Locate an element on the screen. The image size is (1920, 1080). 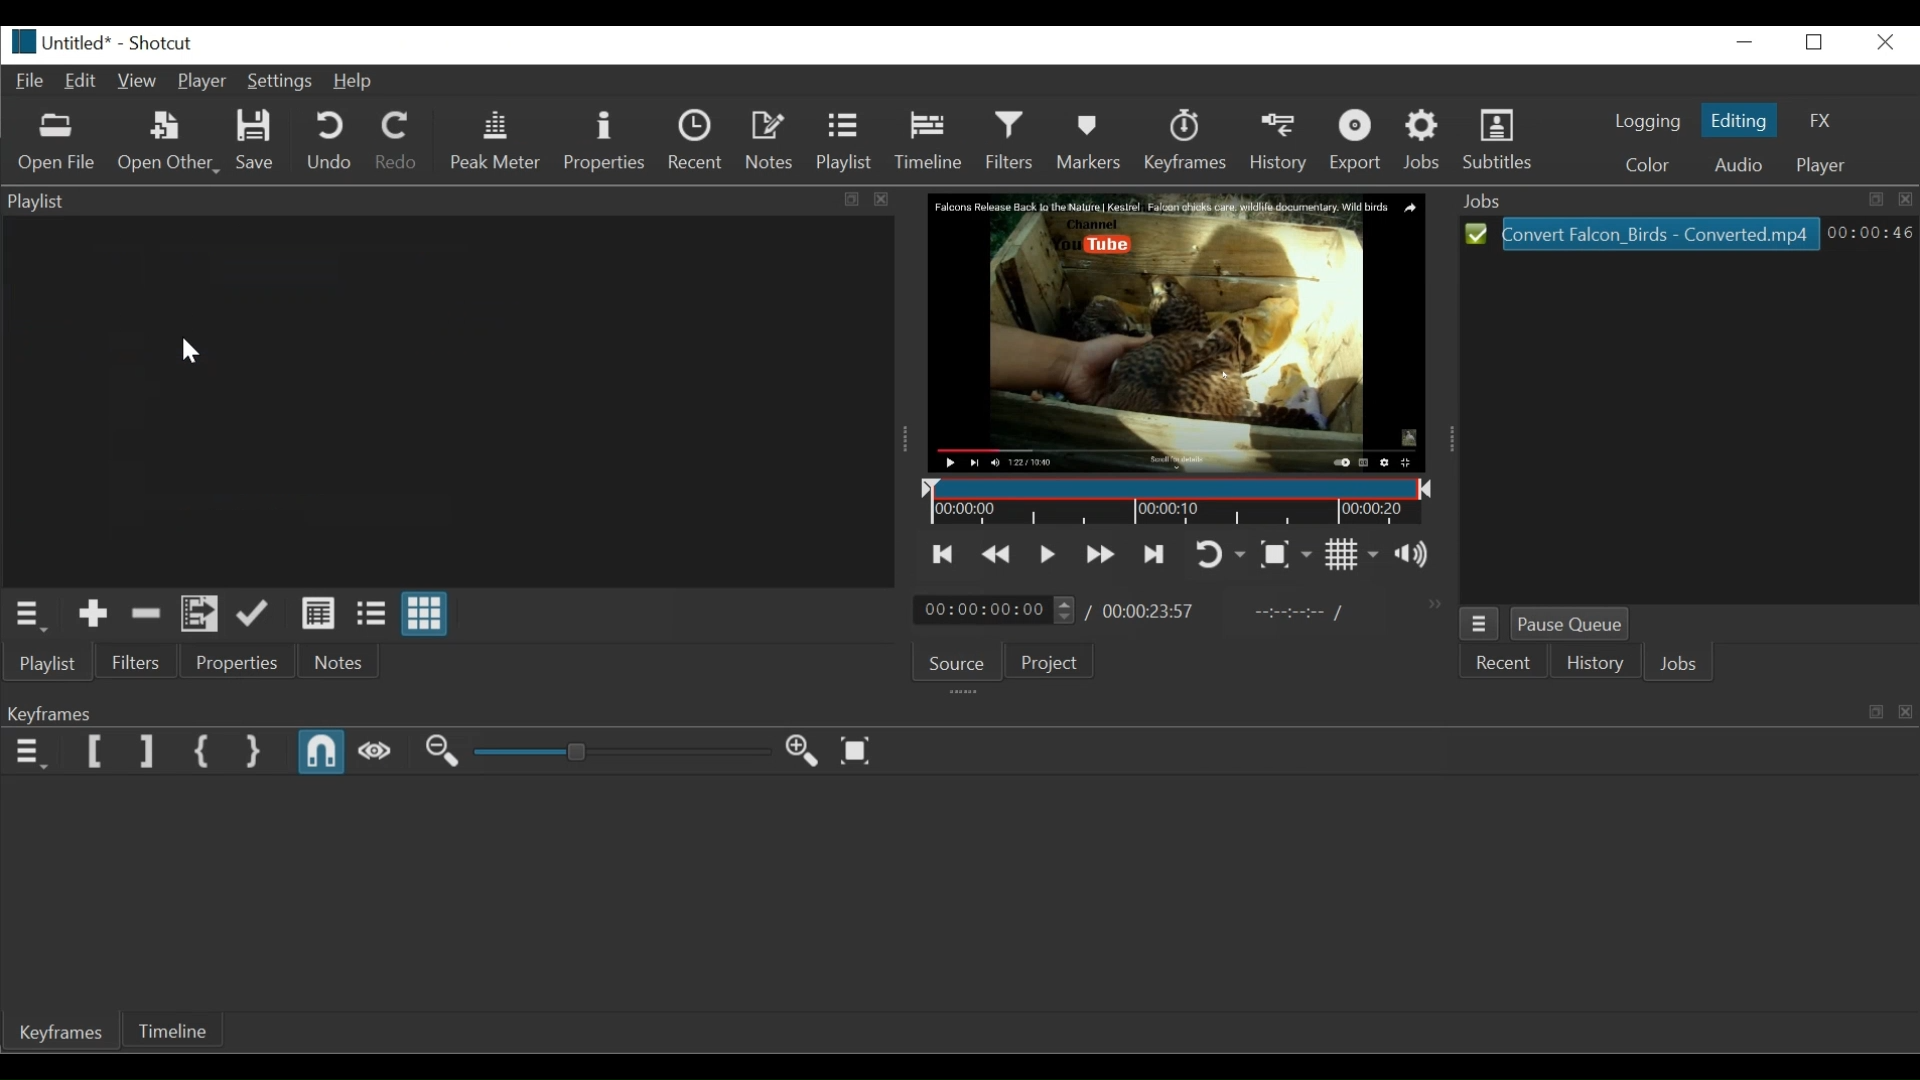
Jobs Menu is located at coordinates (1483, 622).